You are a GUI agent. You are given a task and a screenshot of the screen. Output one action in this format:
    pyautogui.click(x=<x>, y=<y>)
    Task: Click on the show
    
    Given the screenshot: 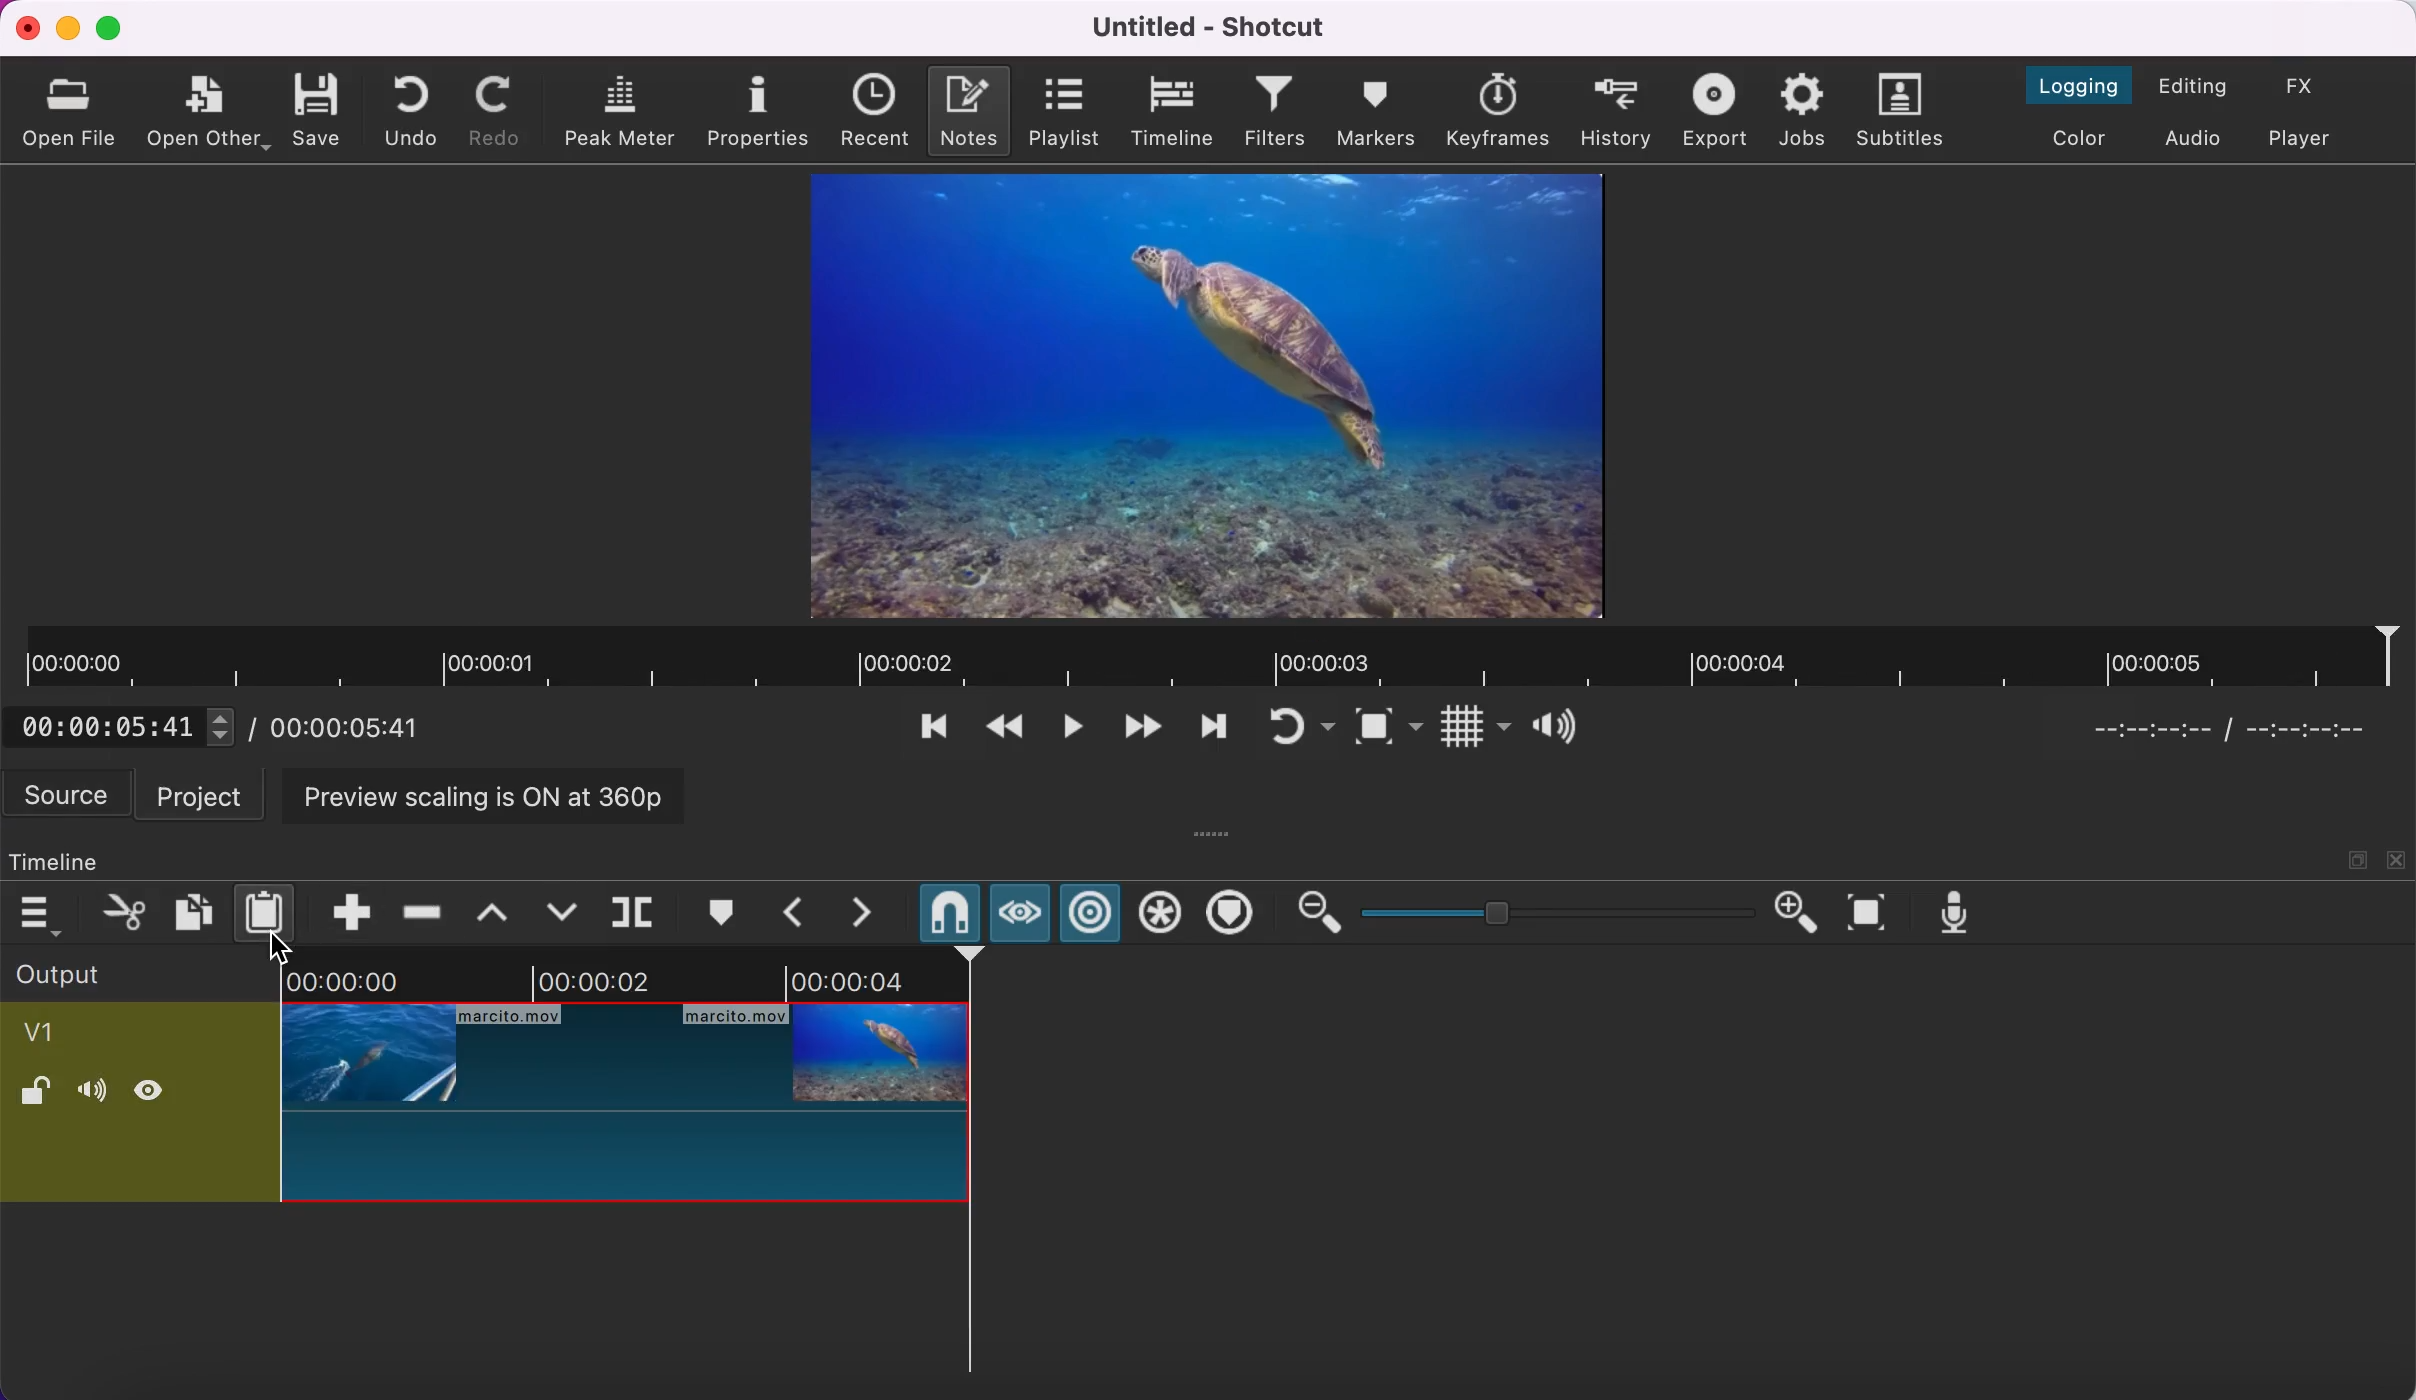 What is the action you would take?
    pyautogui.click(x=156, y=1095)
    